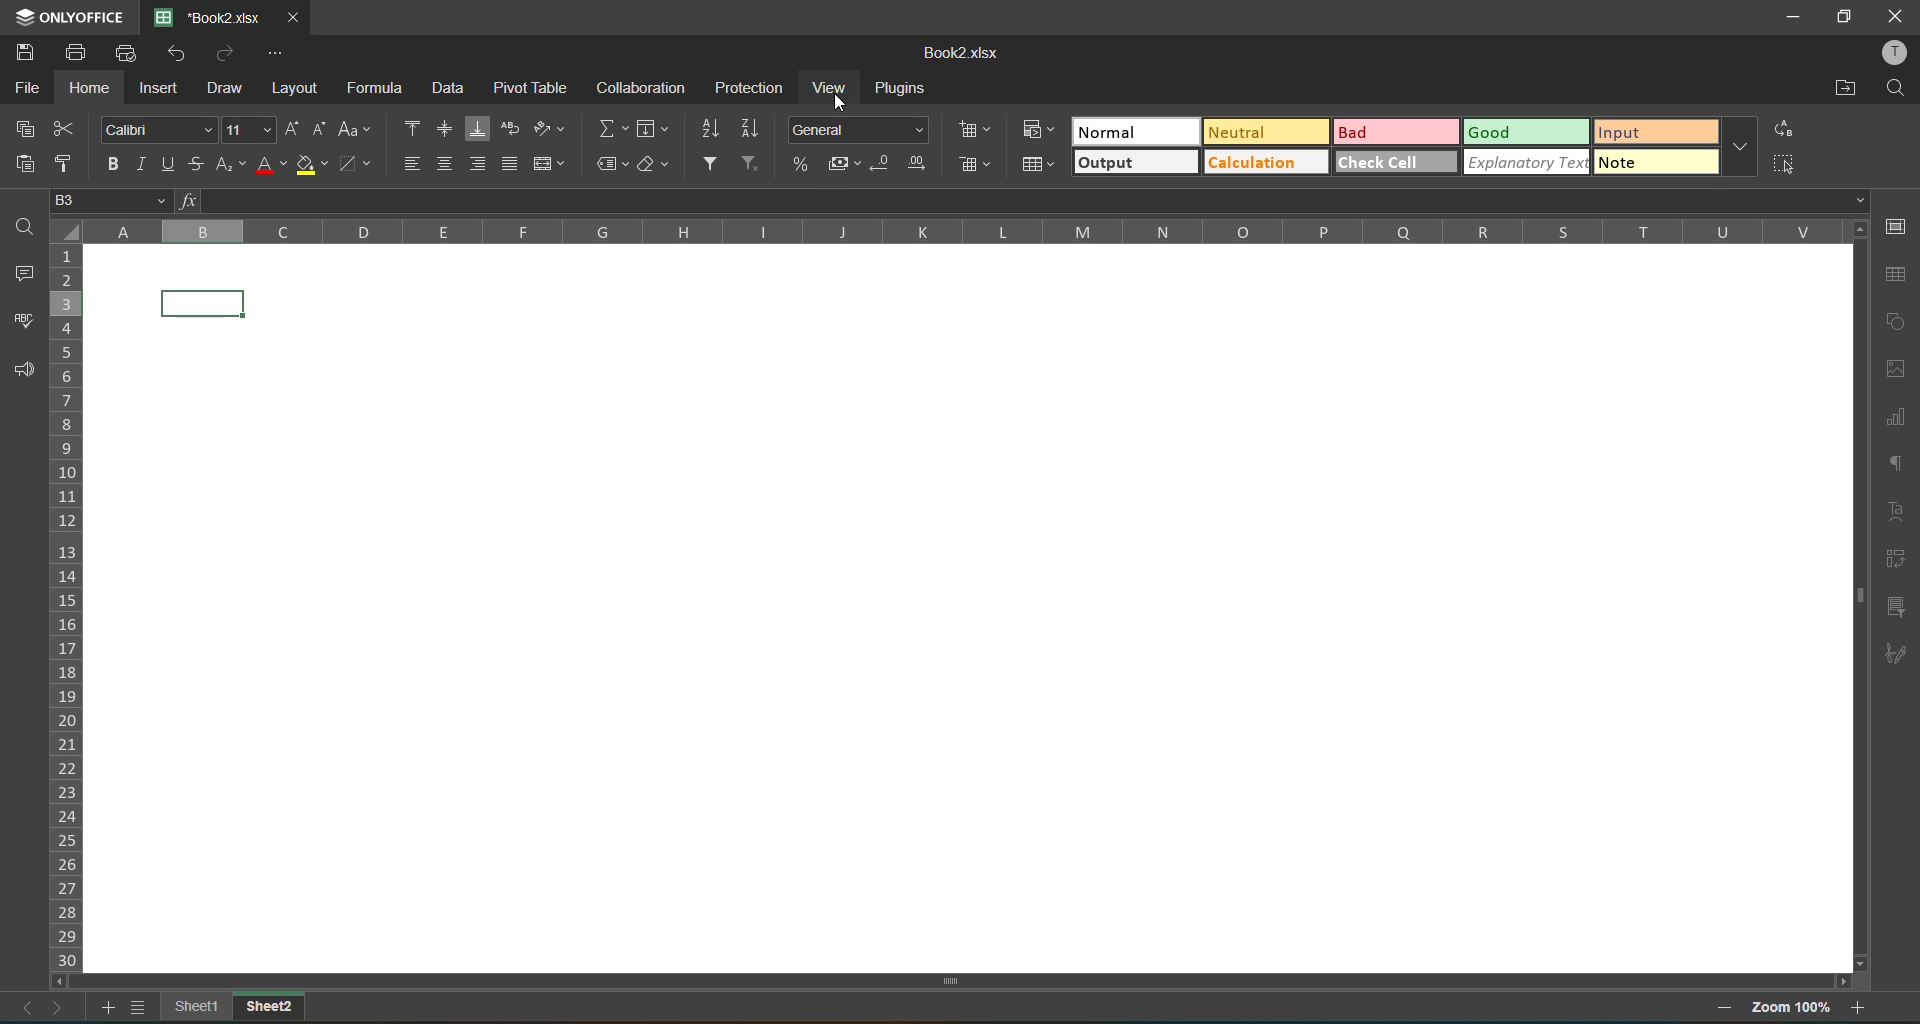 This screenshot has height=1024, width=1920. Describe the element at coordinates (1739, 147) in the screenshot. I see `more options` at that location.